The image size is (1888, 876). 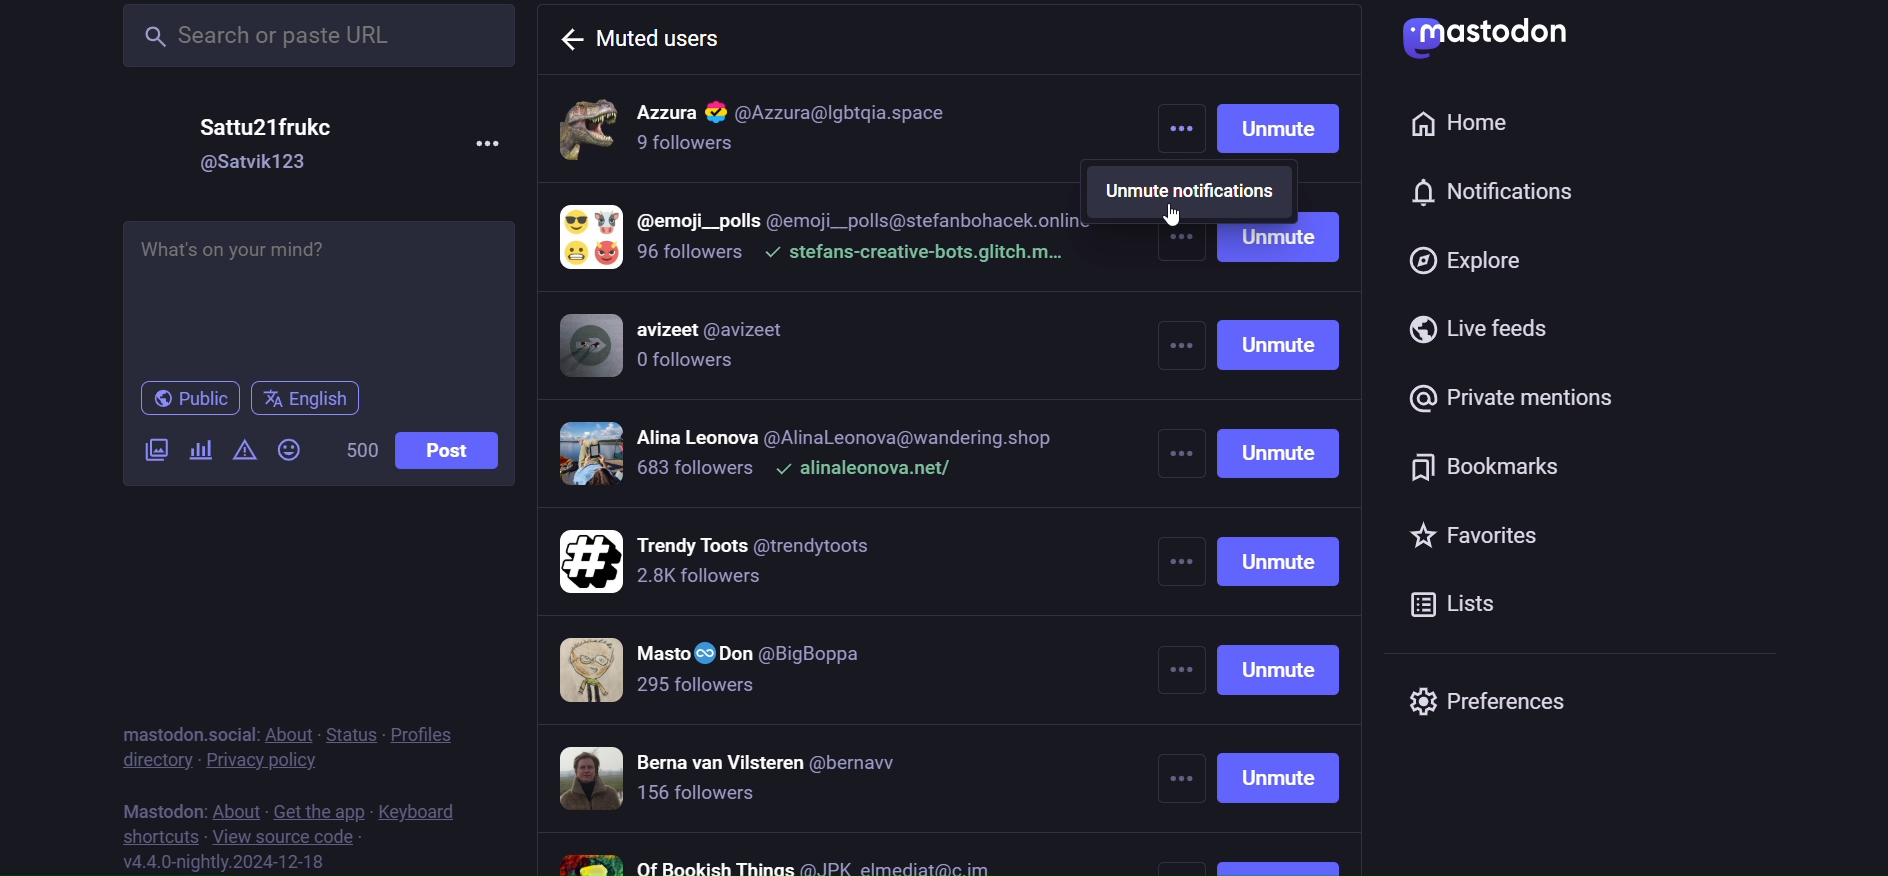 I want to click on shortcut, so click(x=163, y=834).